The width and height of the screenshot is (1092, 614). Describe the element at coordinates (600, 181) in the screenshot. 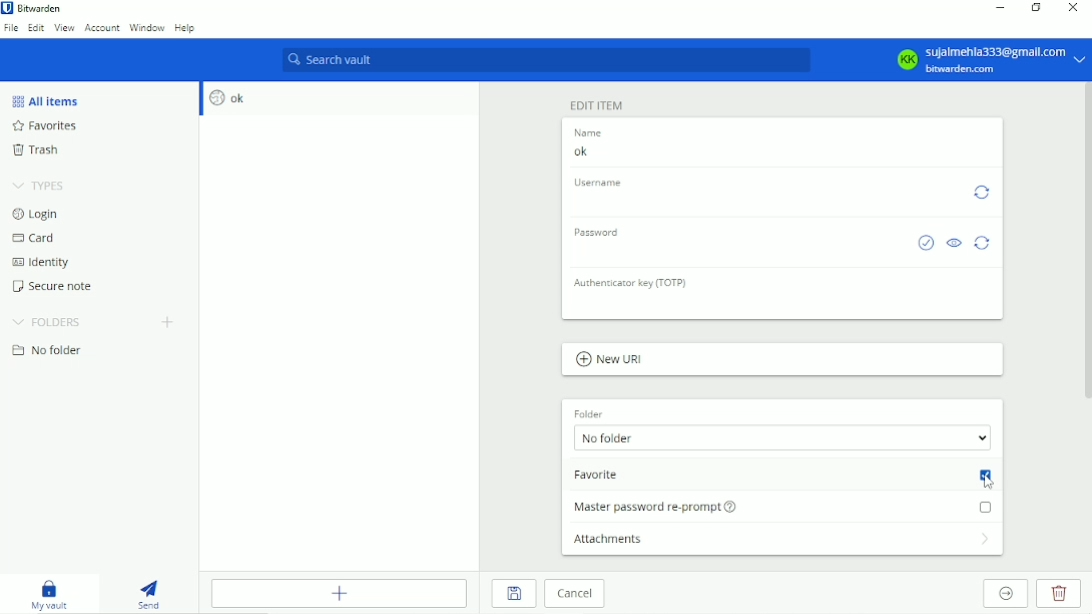

I see `Username` at that location.